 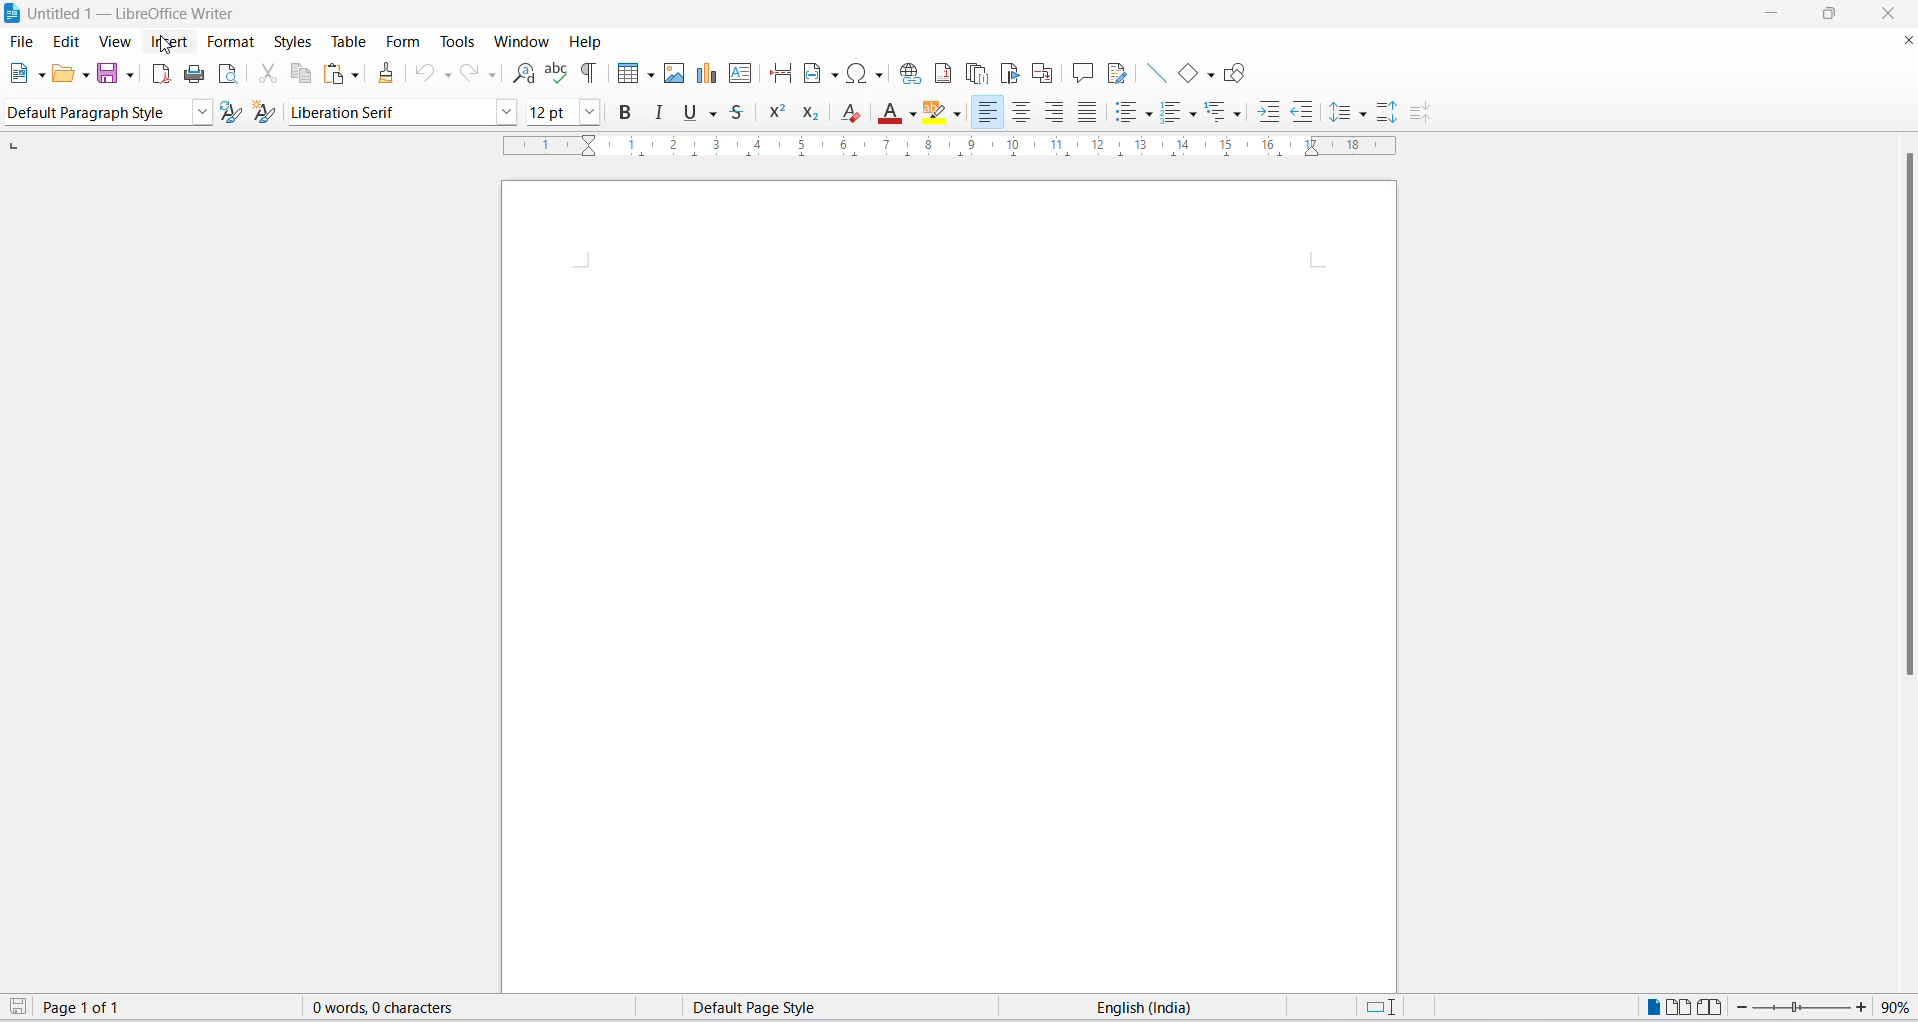 I want to click on strike through, so click(x=744, y=111).